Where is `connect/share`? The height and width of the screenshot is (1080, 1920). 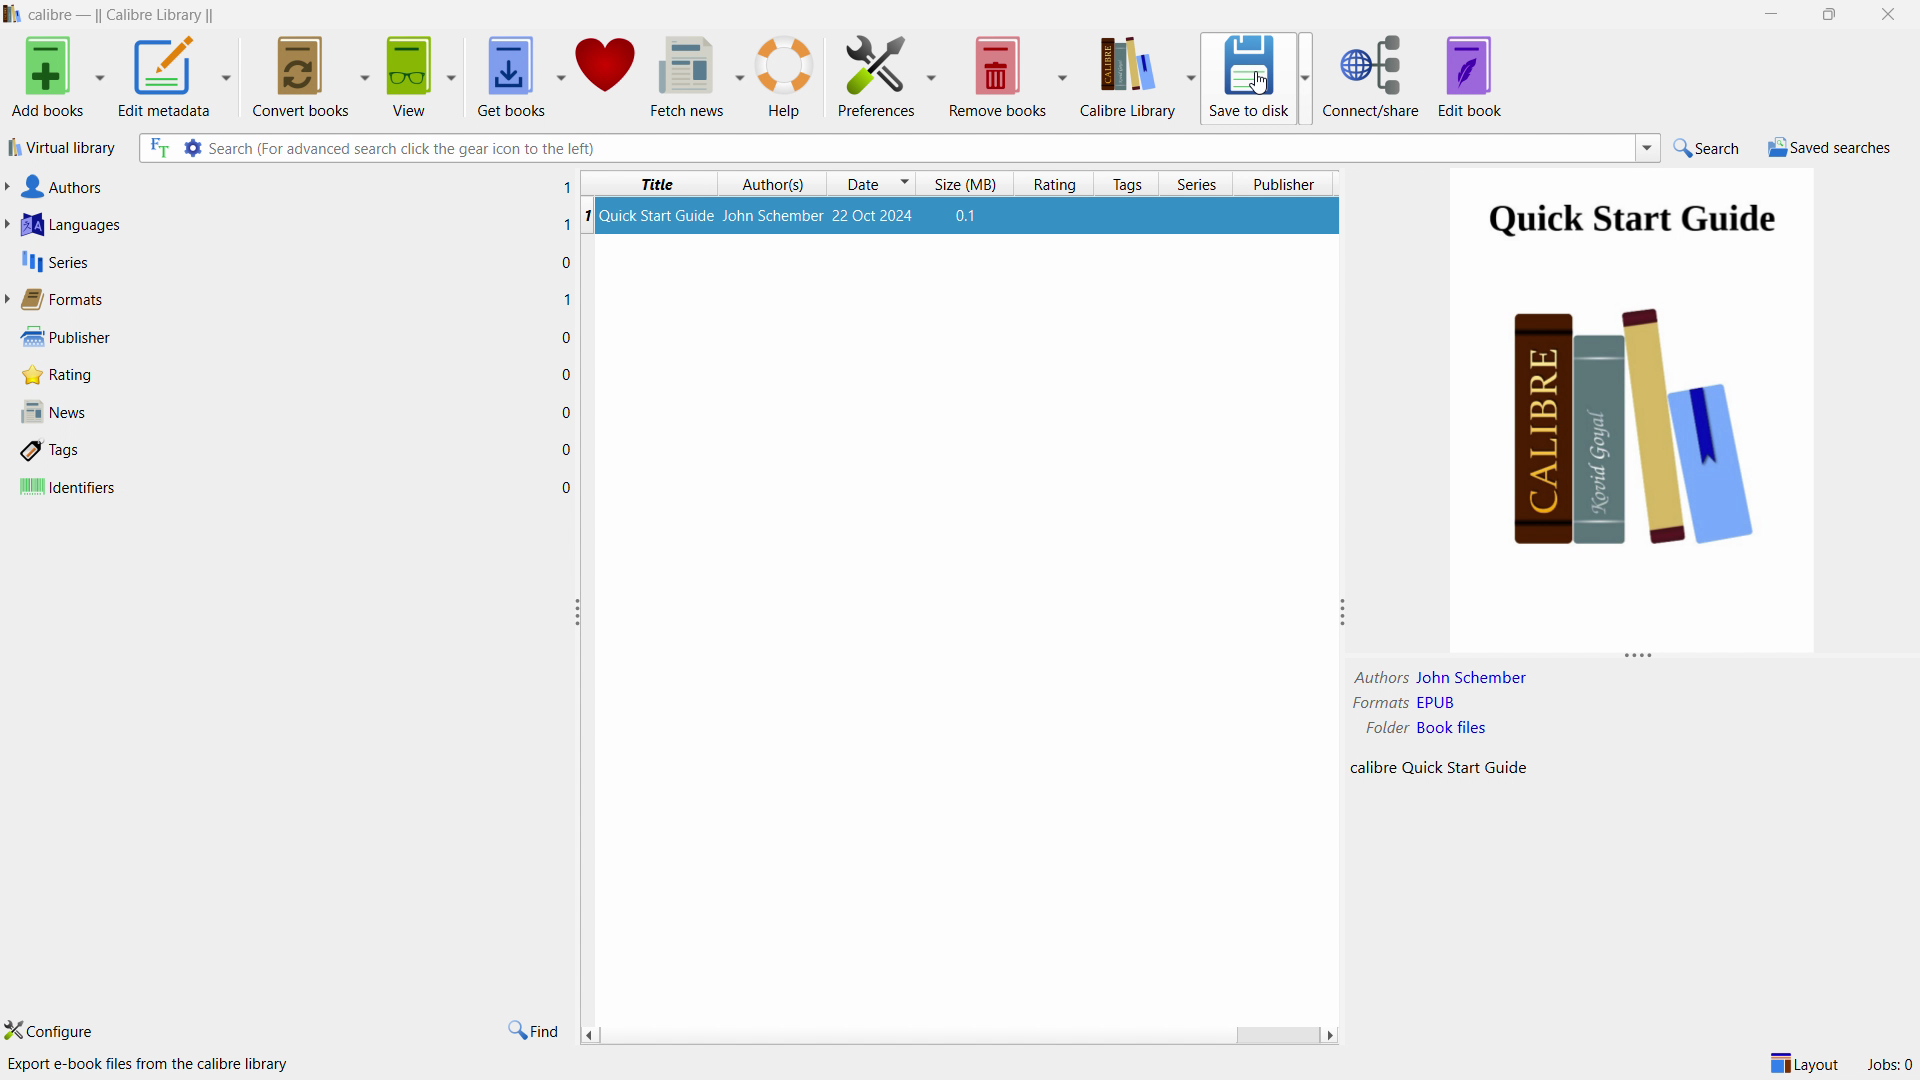 connect/share is located at coordinates (1371, 76).